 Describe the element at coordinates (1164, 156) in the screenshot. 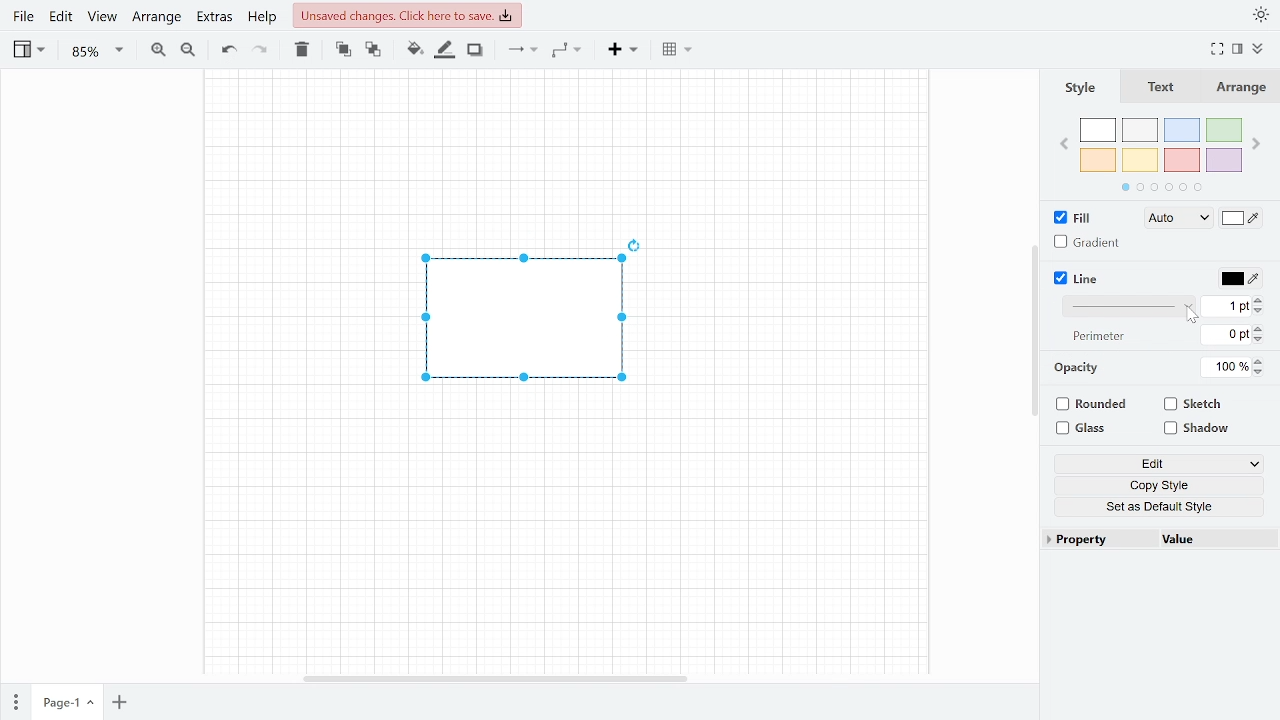

I see `Colors pallet` at that location.